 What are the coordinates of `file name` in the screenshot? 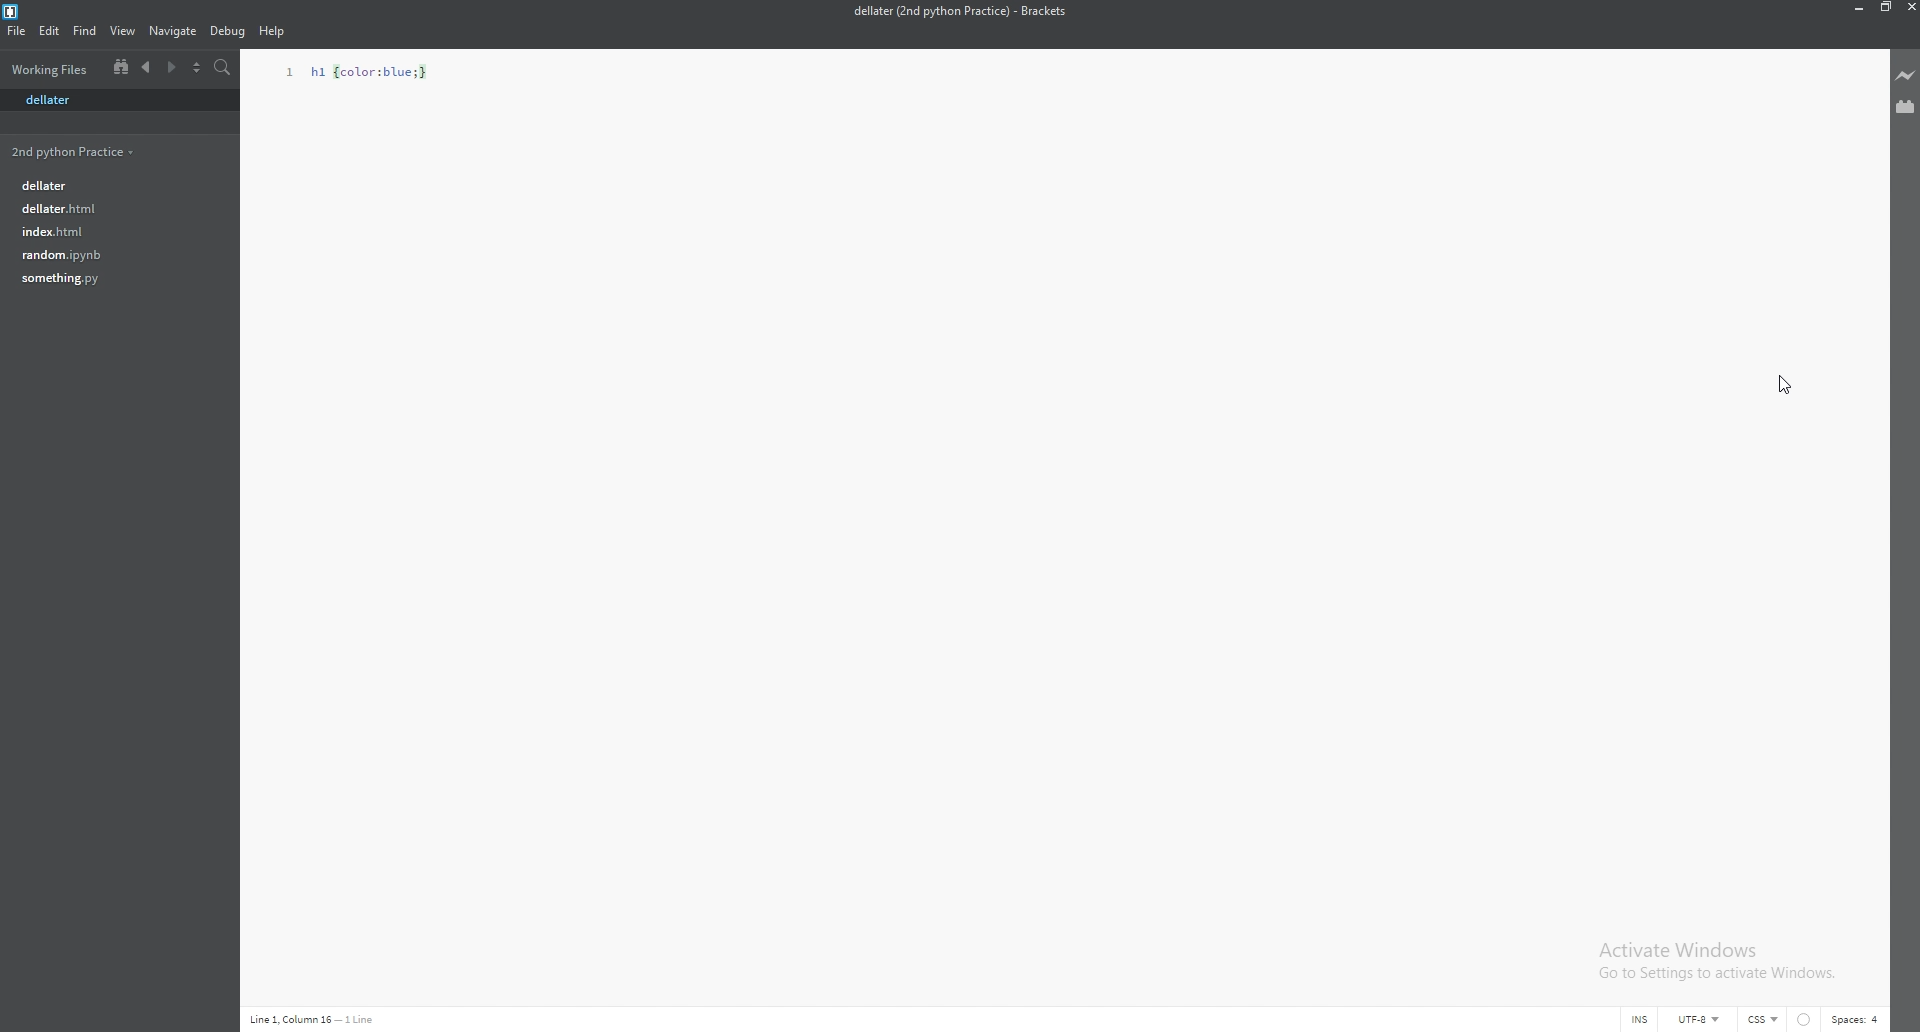 It's located at (959, 11).